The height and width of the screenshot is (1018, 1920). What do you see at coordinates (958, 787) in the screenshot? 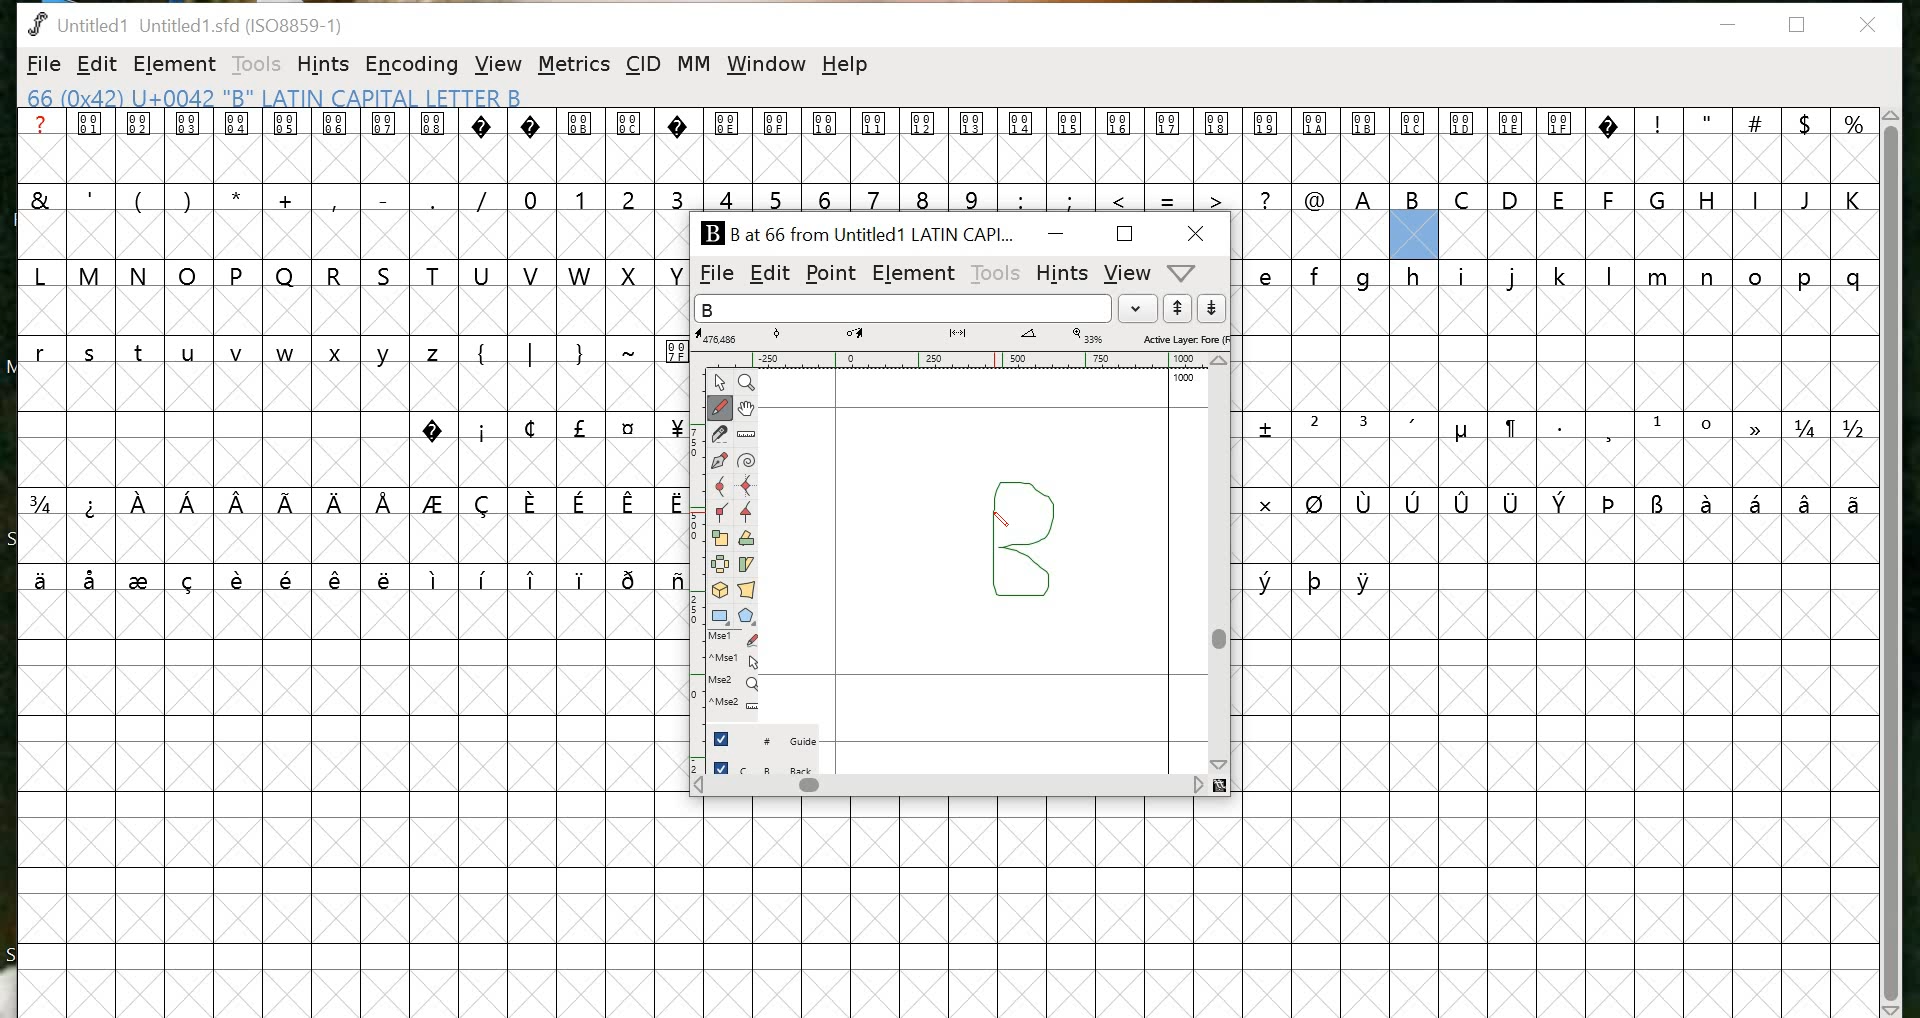
I see `scrollbar` at bounding box center [958, 787].